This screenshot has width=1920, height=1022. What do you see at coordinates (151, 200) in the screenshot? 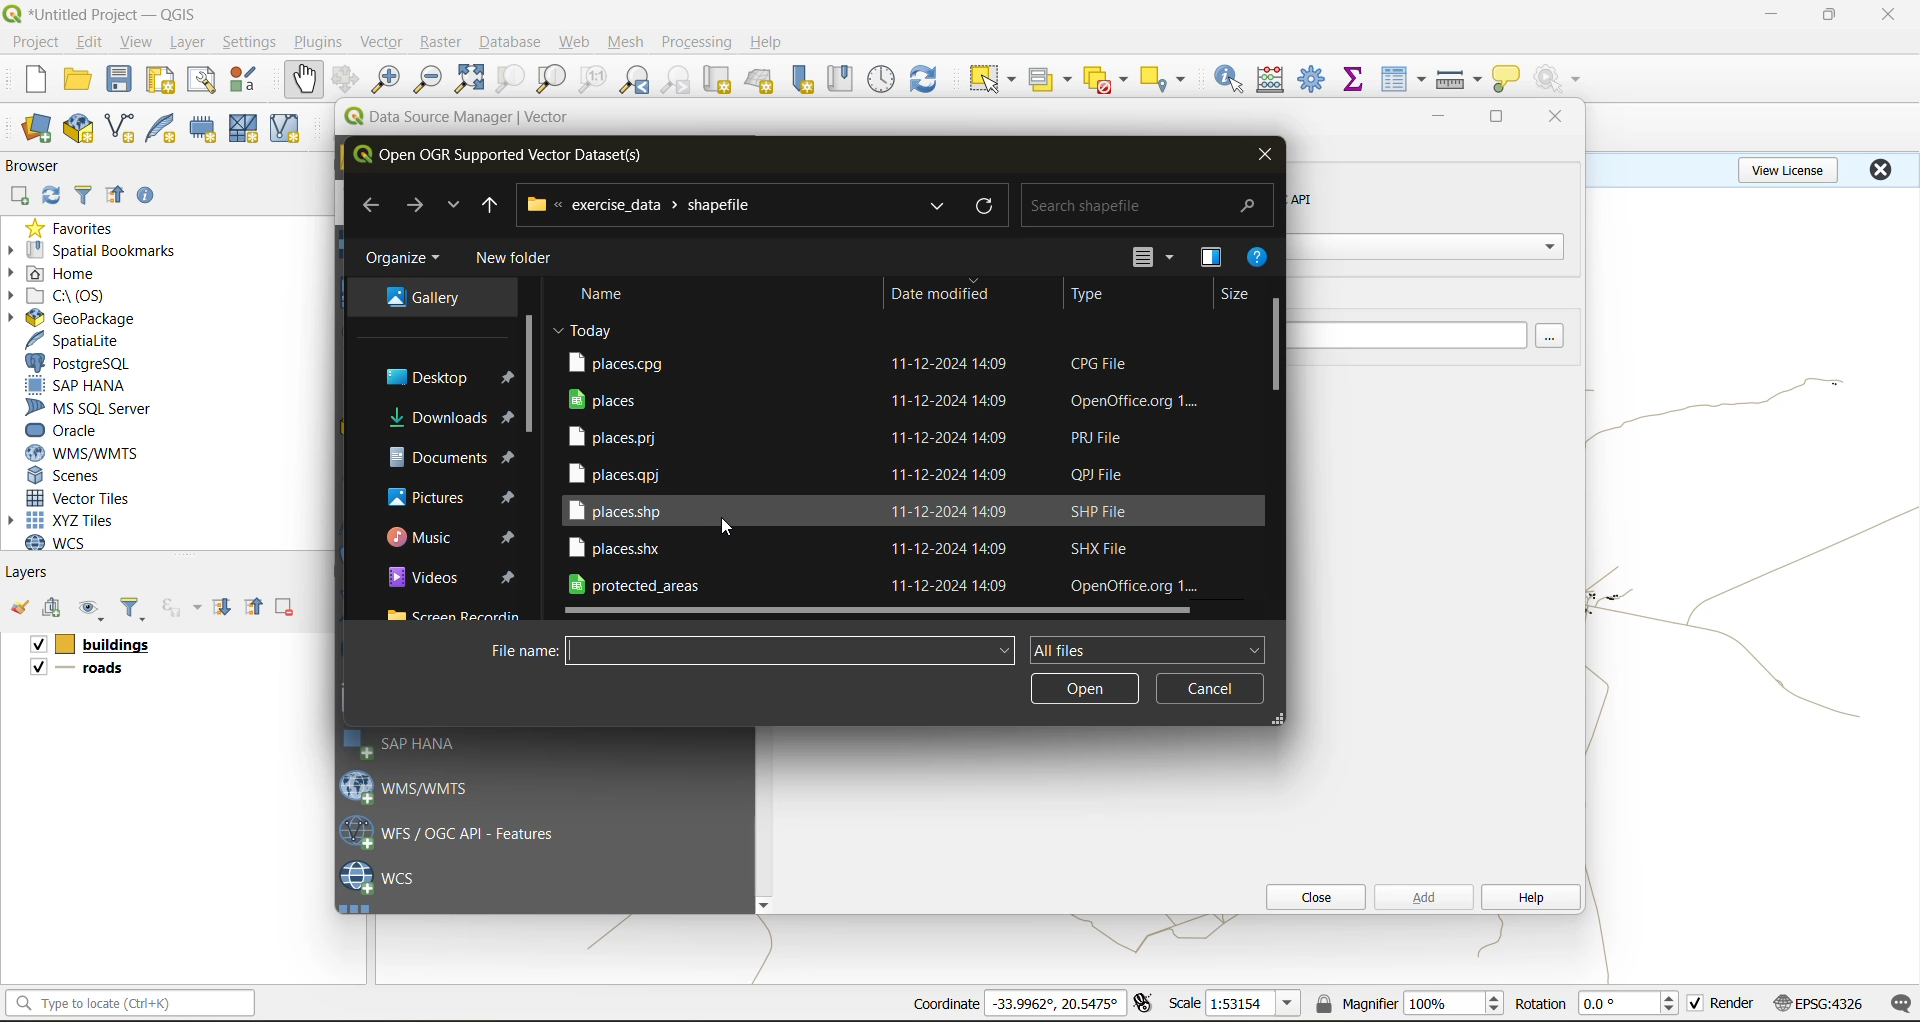
I see `enable/disable properties` at bounding box center [151, 200].